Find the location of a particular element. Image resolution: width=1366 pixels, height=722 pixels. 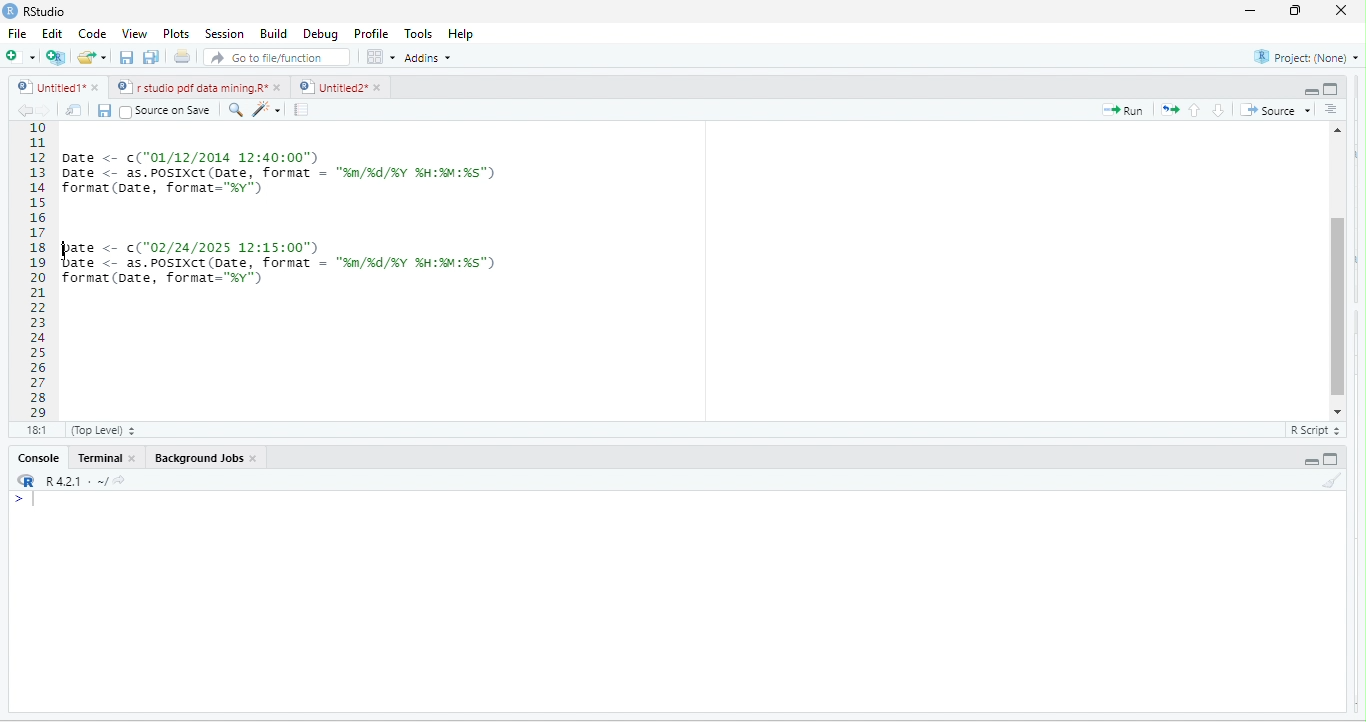

Console is located at coordinates (38, 459).